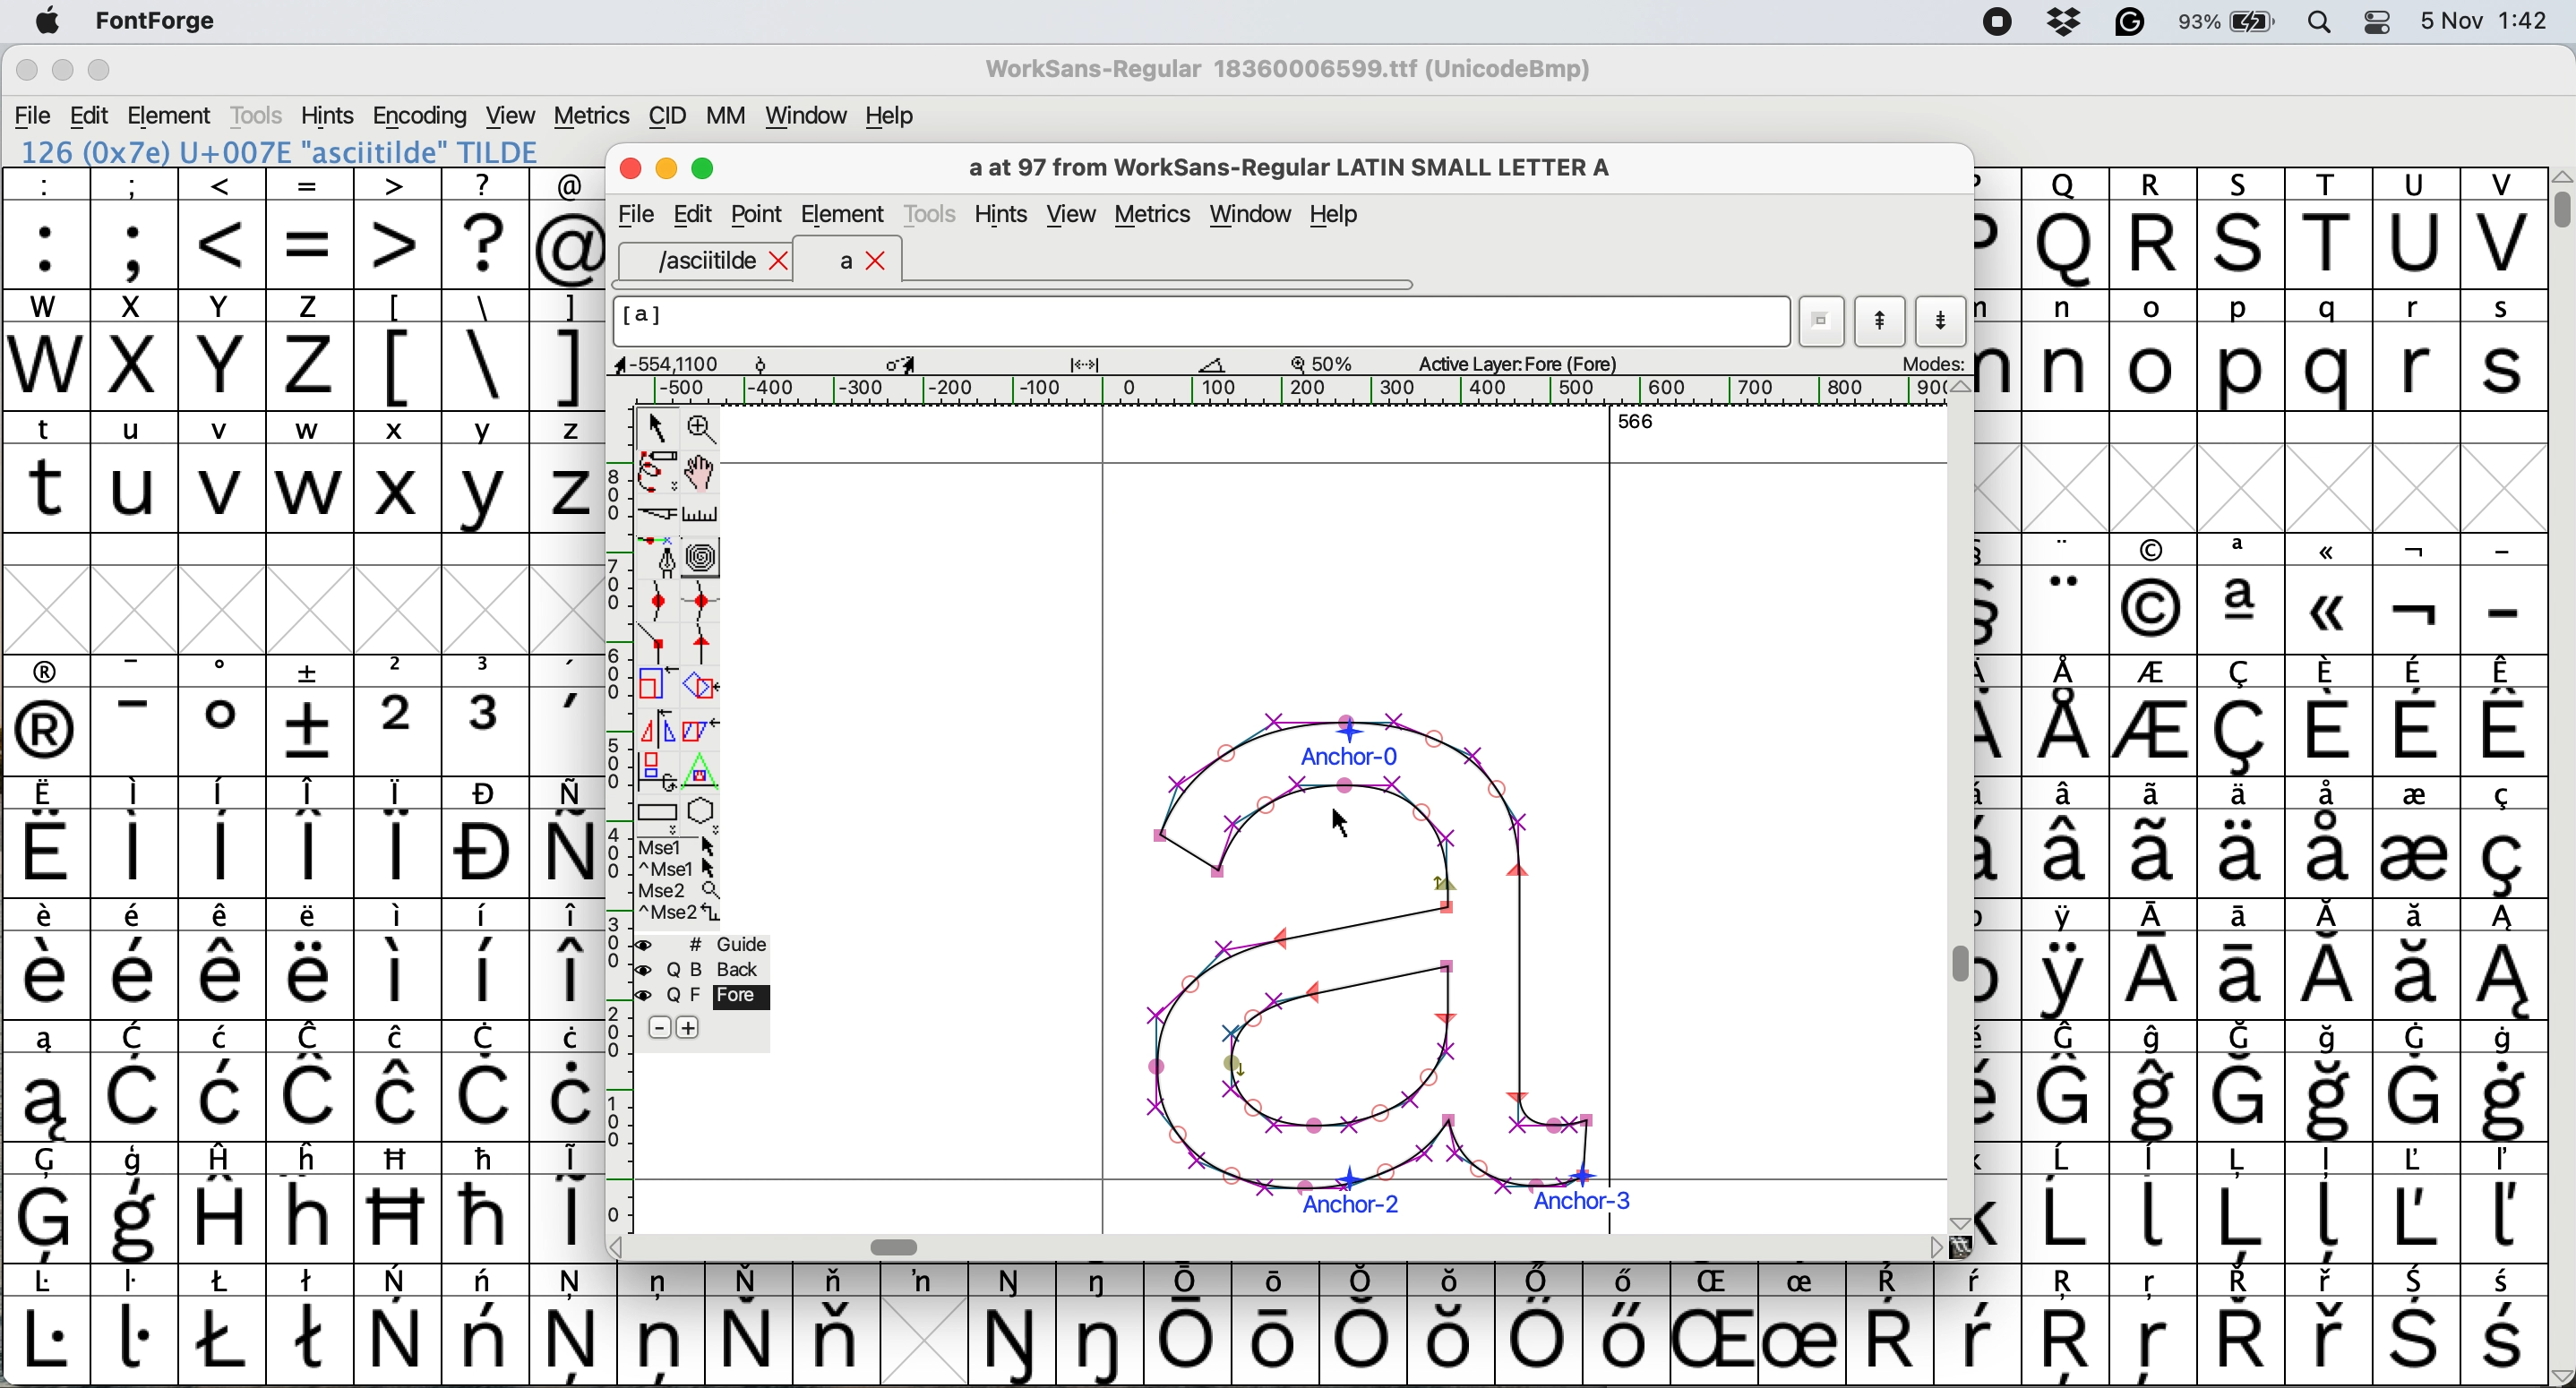 This screenshot has height=1388, width=2576. What do you see at coordinates (34, 116) in the screenshot?
I see `file` at bounding box center [34, 116].